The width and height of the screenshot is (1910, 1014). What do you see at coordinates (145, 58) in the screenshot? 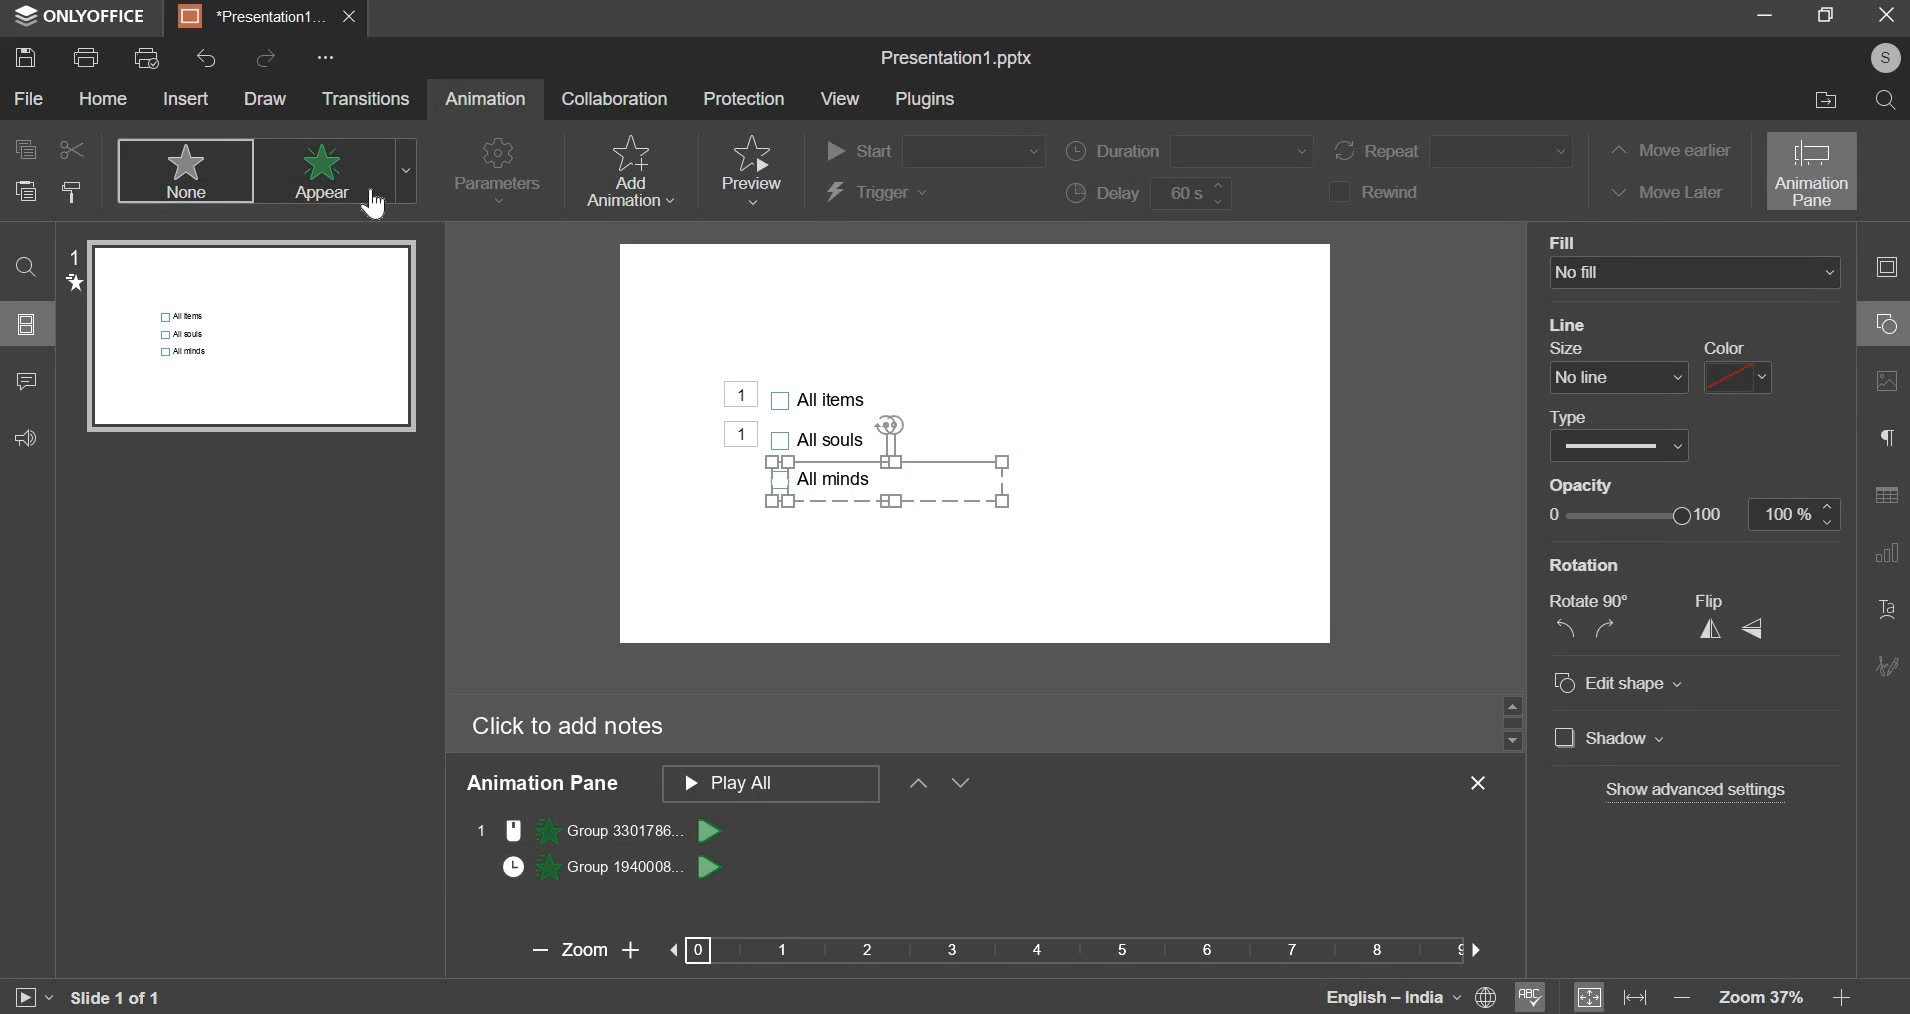
I see `print preview` at bounding box center [145, 58].